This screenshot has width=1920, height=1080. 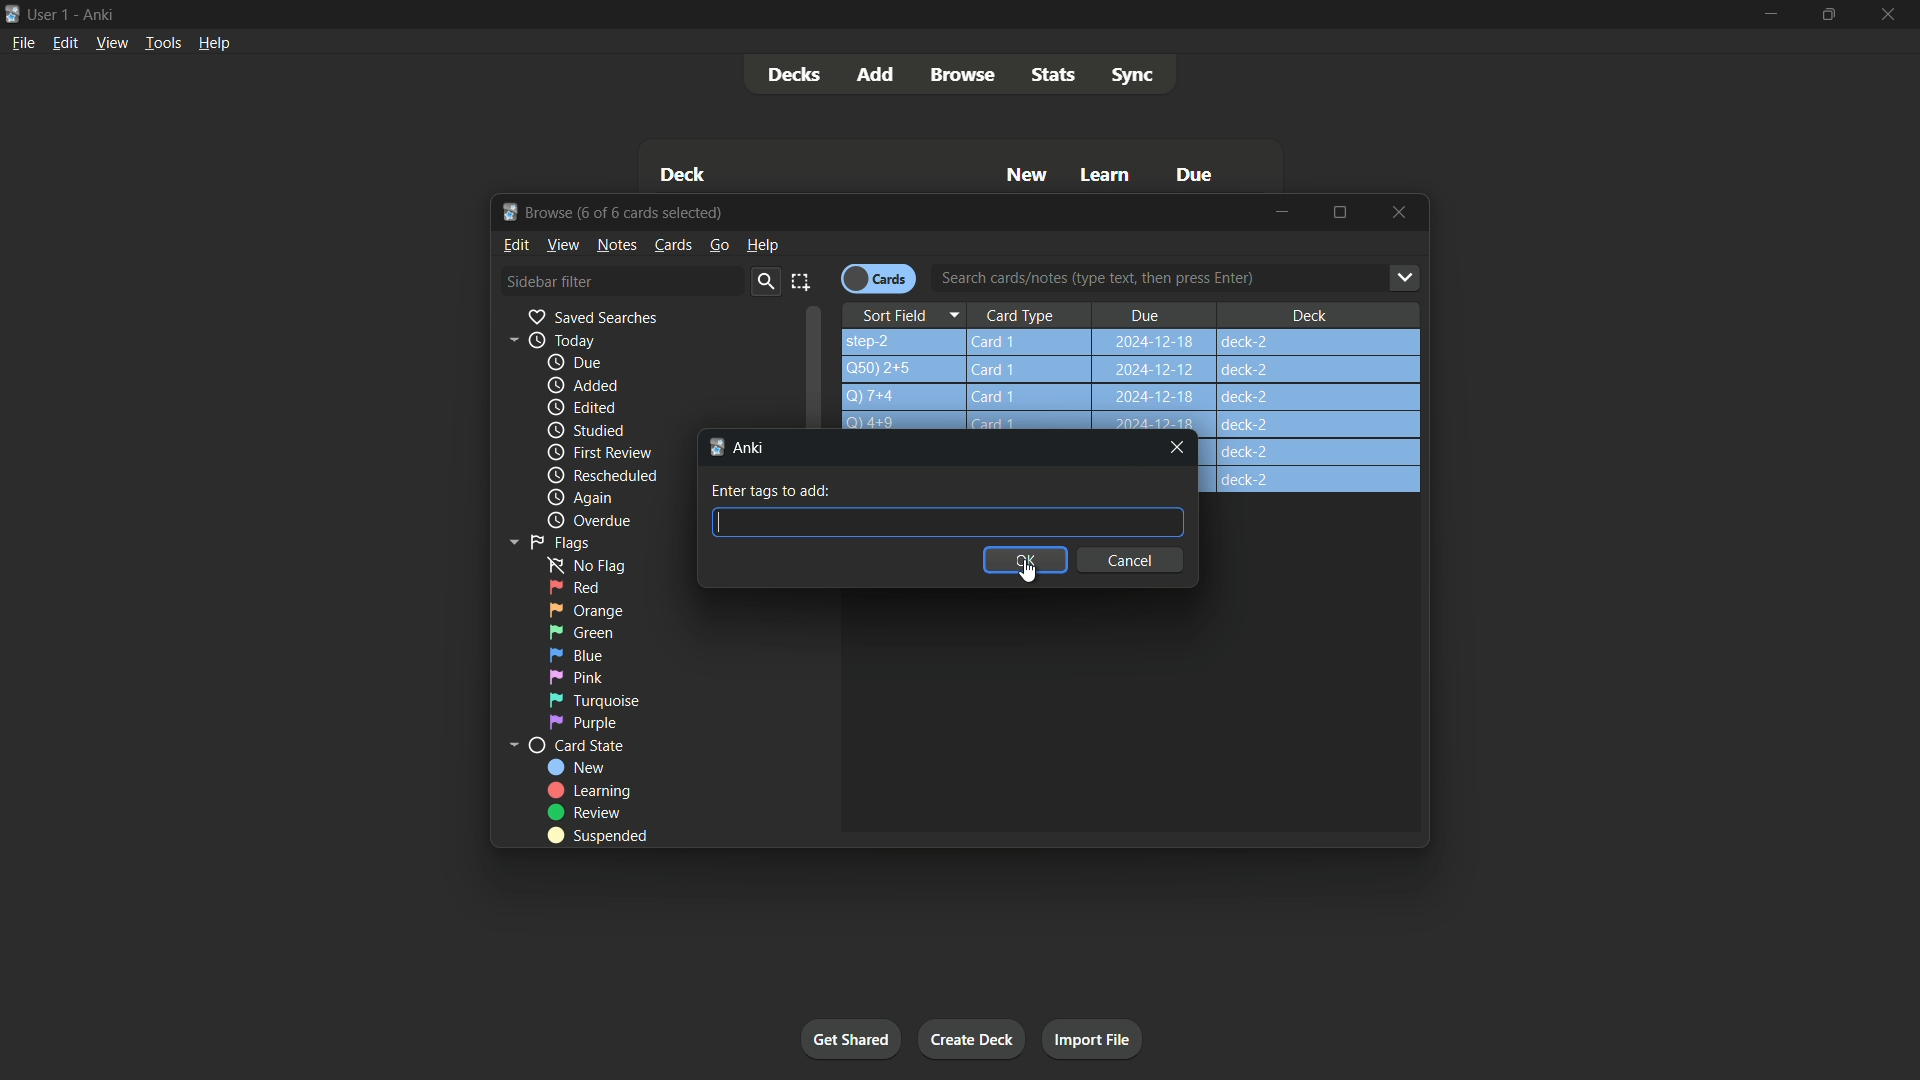 What do you see at coordinates (566, 747) in the screenshot?
I see `card state` at bounding box center [566, 747].